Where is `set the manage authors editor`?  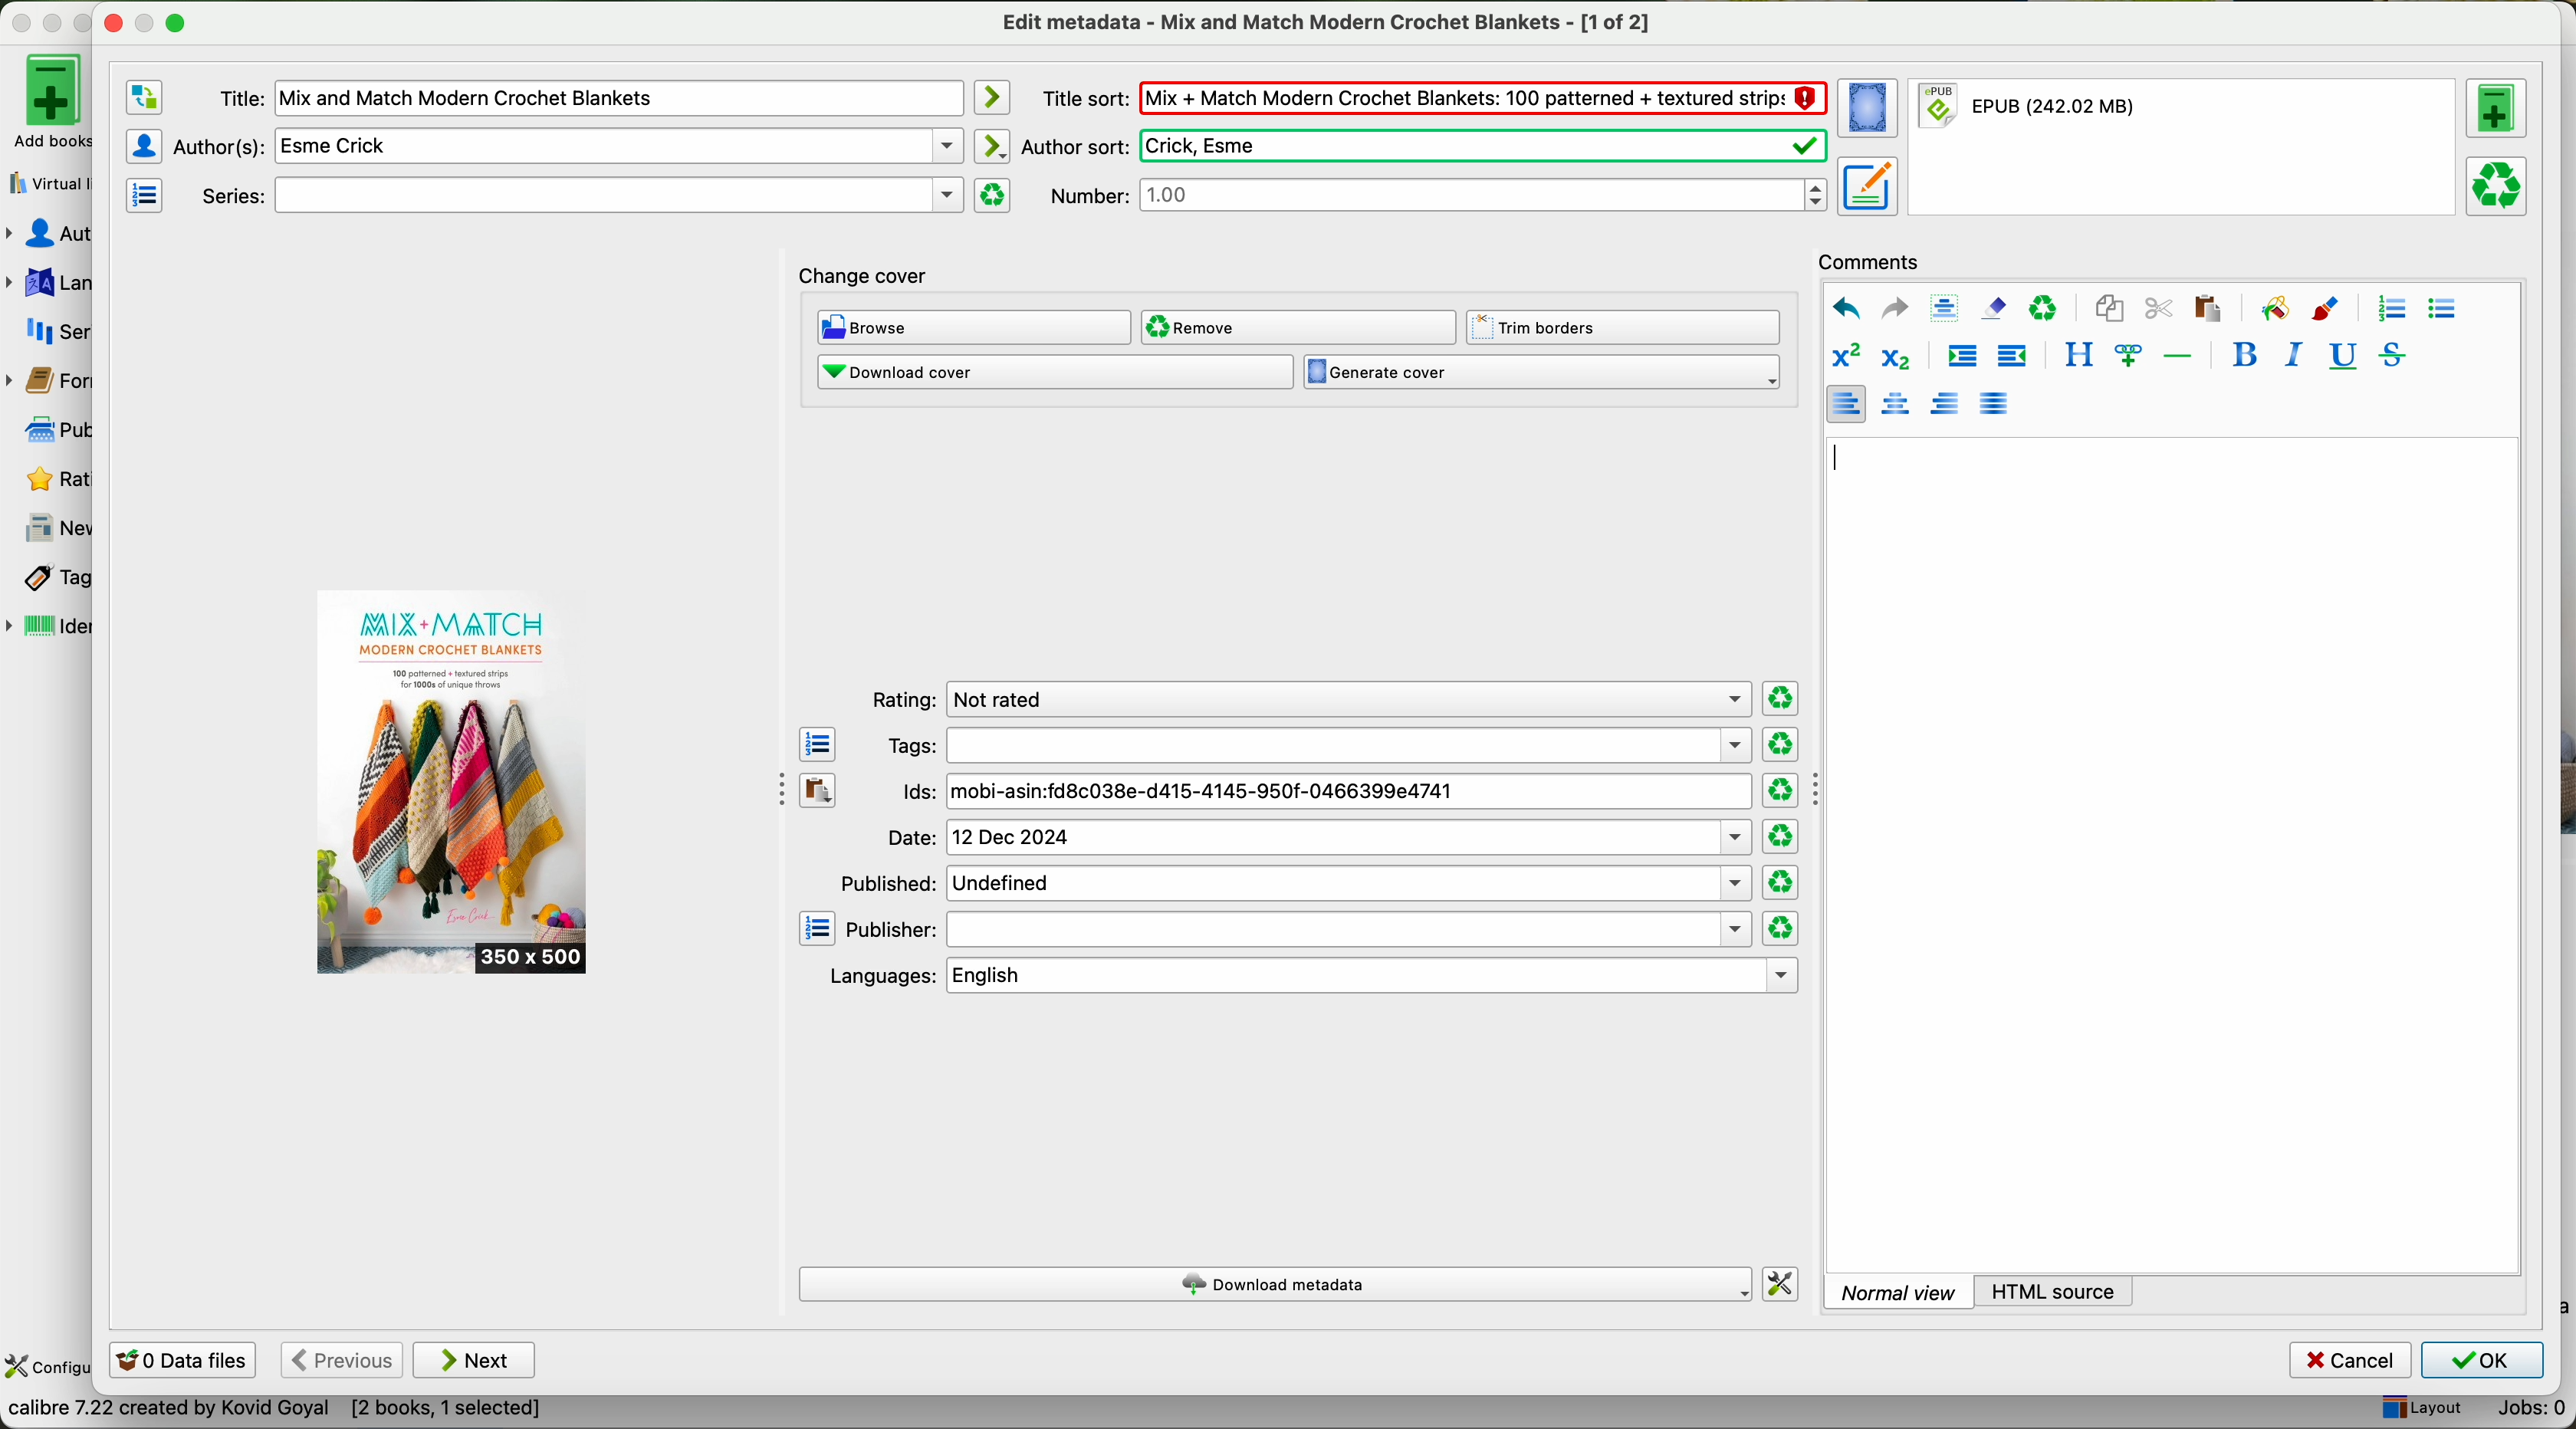
set the manage authors editor is located at coordinates (142, 146).